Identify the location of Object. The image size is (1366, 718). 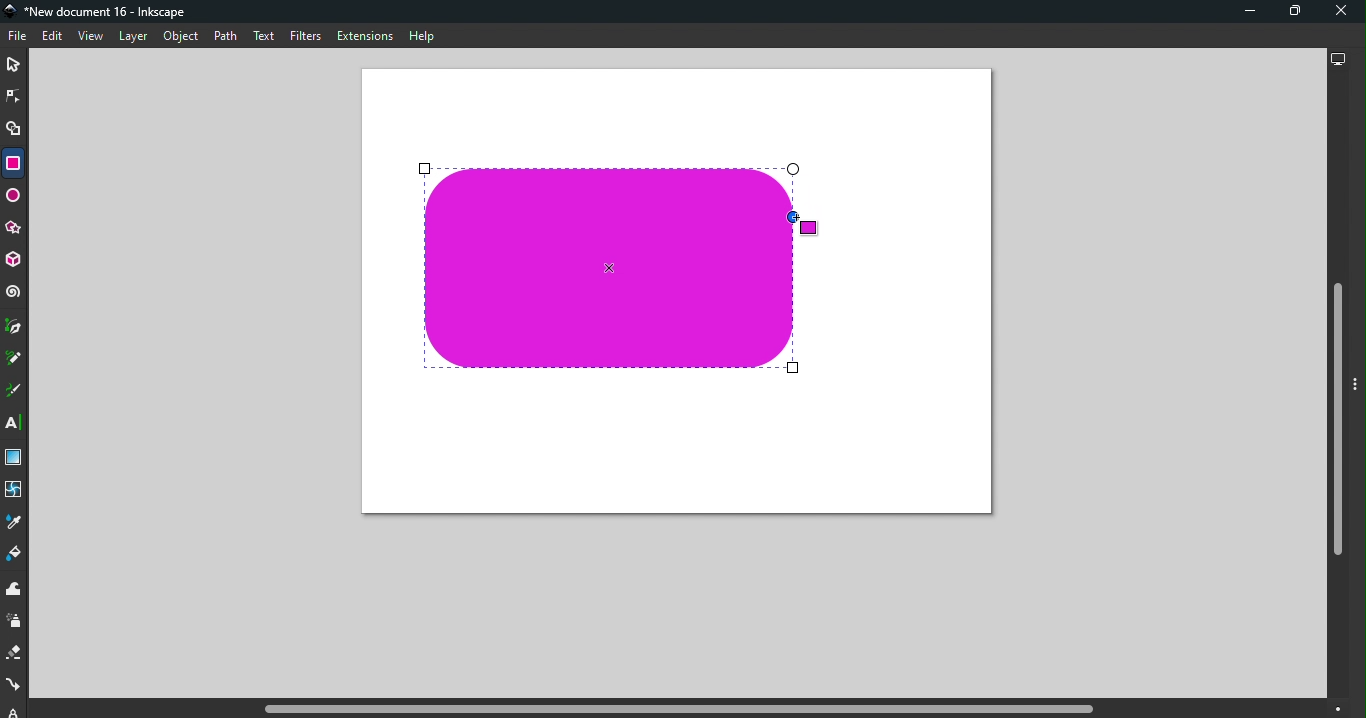
(181, 37).